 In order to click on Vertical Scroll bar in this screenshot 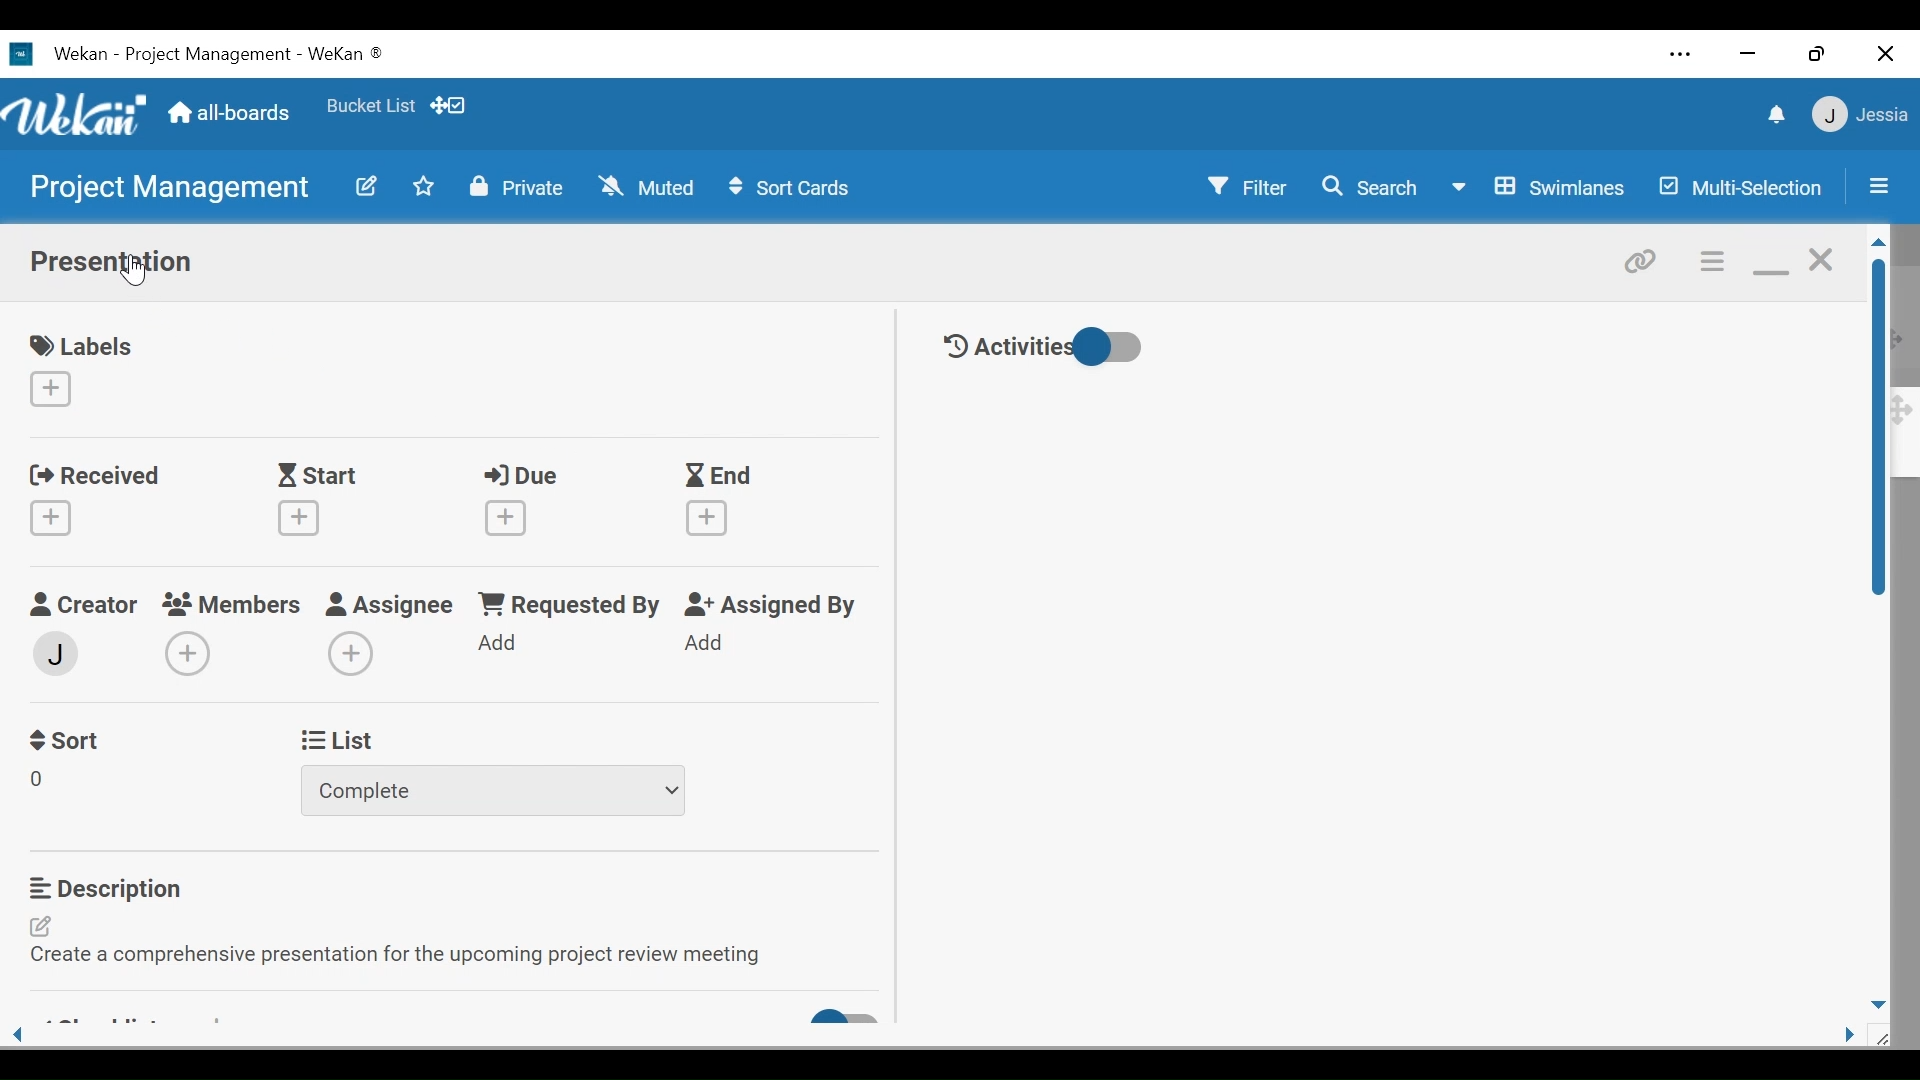, I will do `click(1879, 428)`.